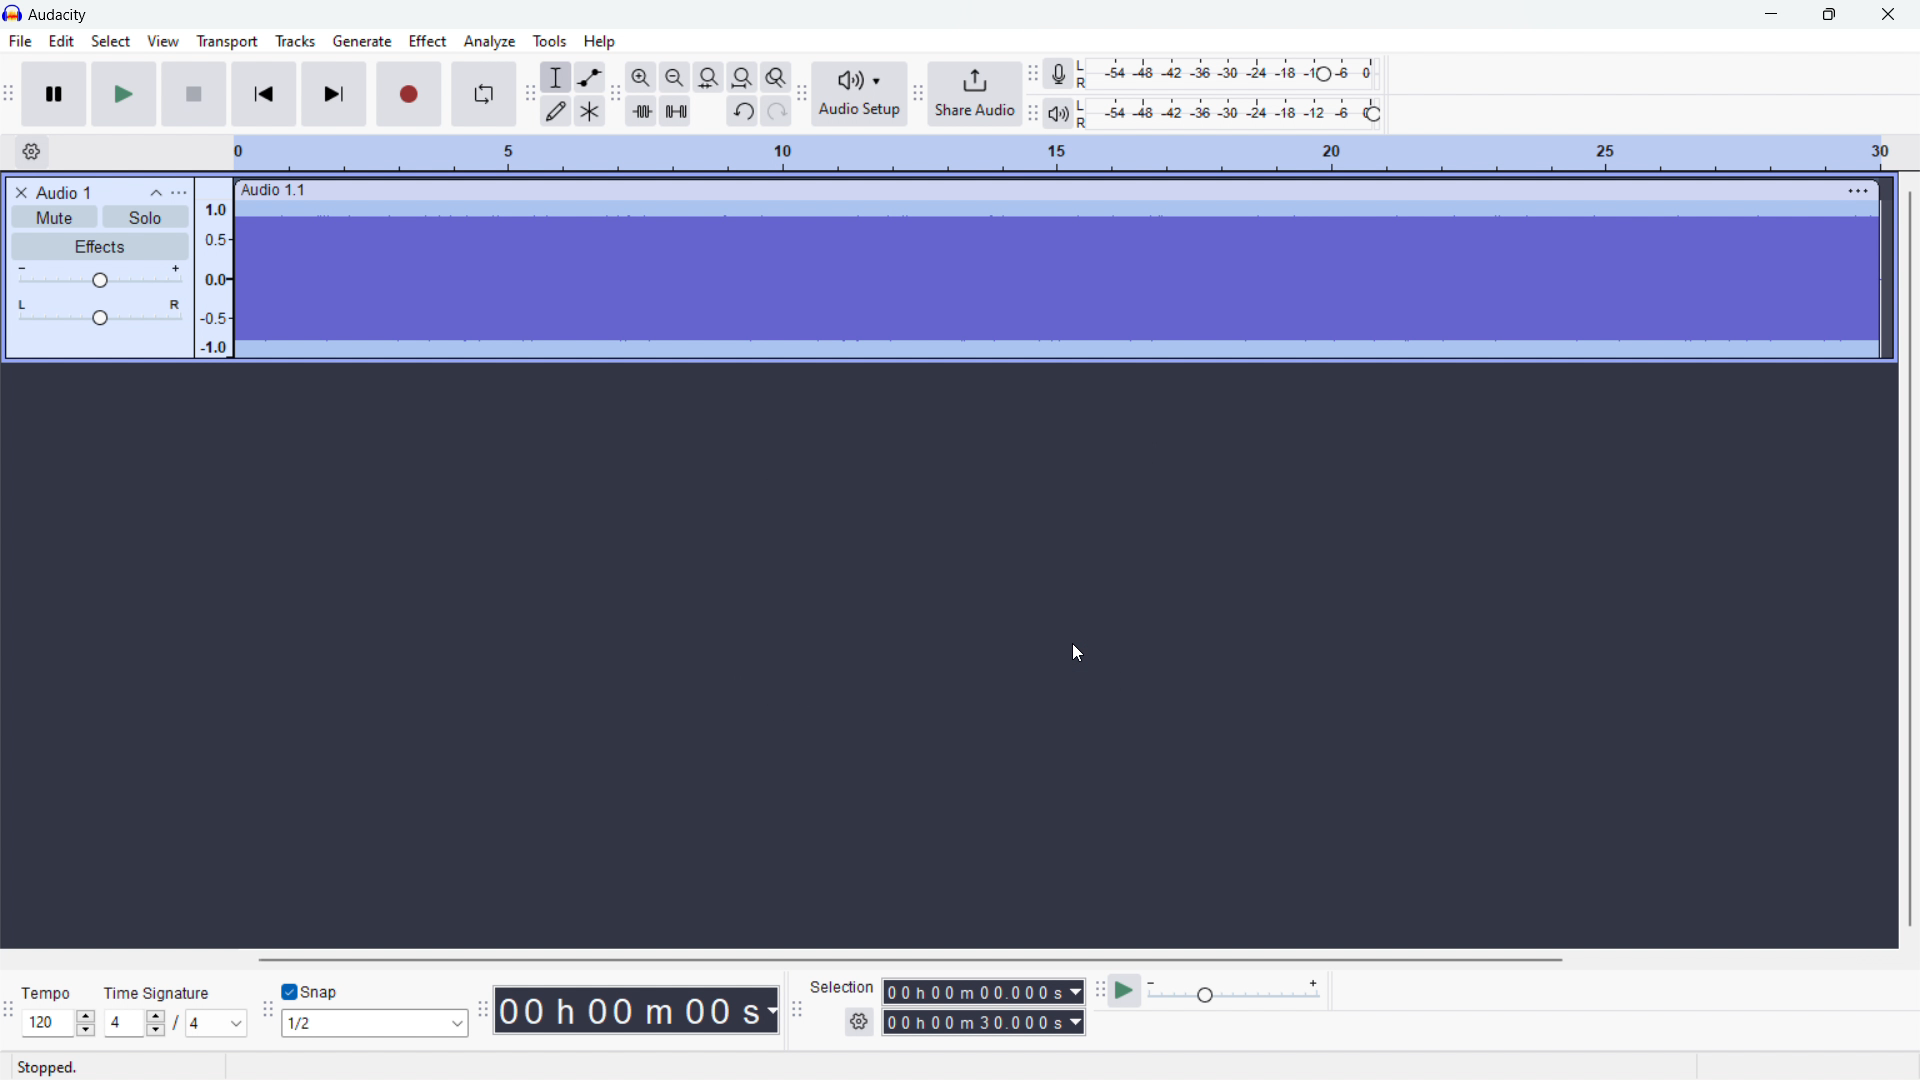  What do you see at coordinates (482, 1005) in the screenshot?
I see `time toolbar` at bounding box center [482, 1005].